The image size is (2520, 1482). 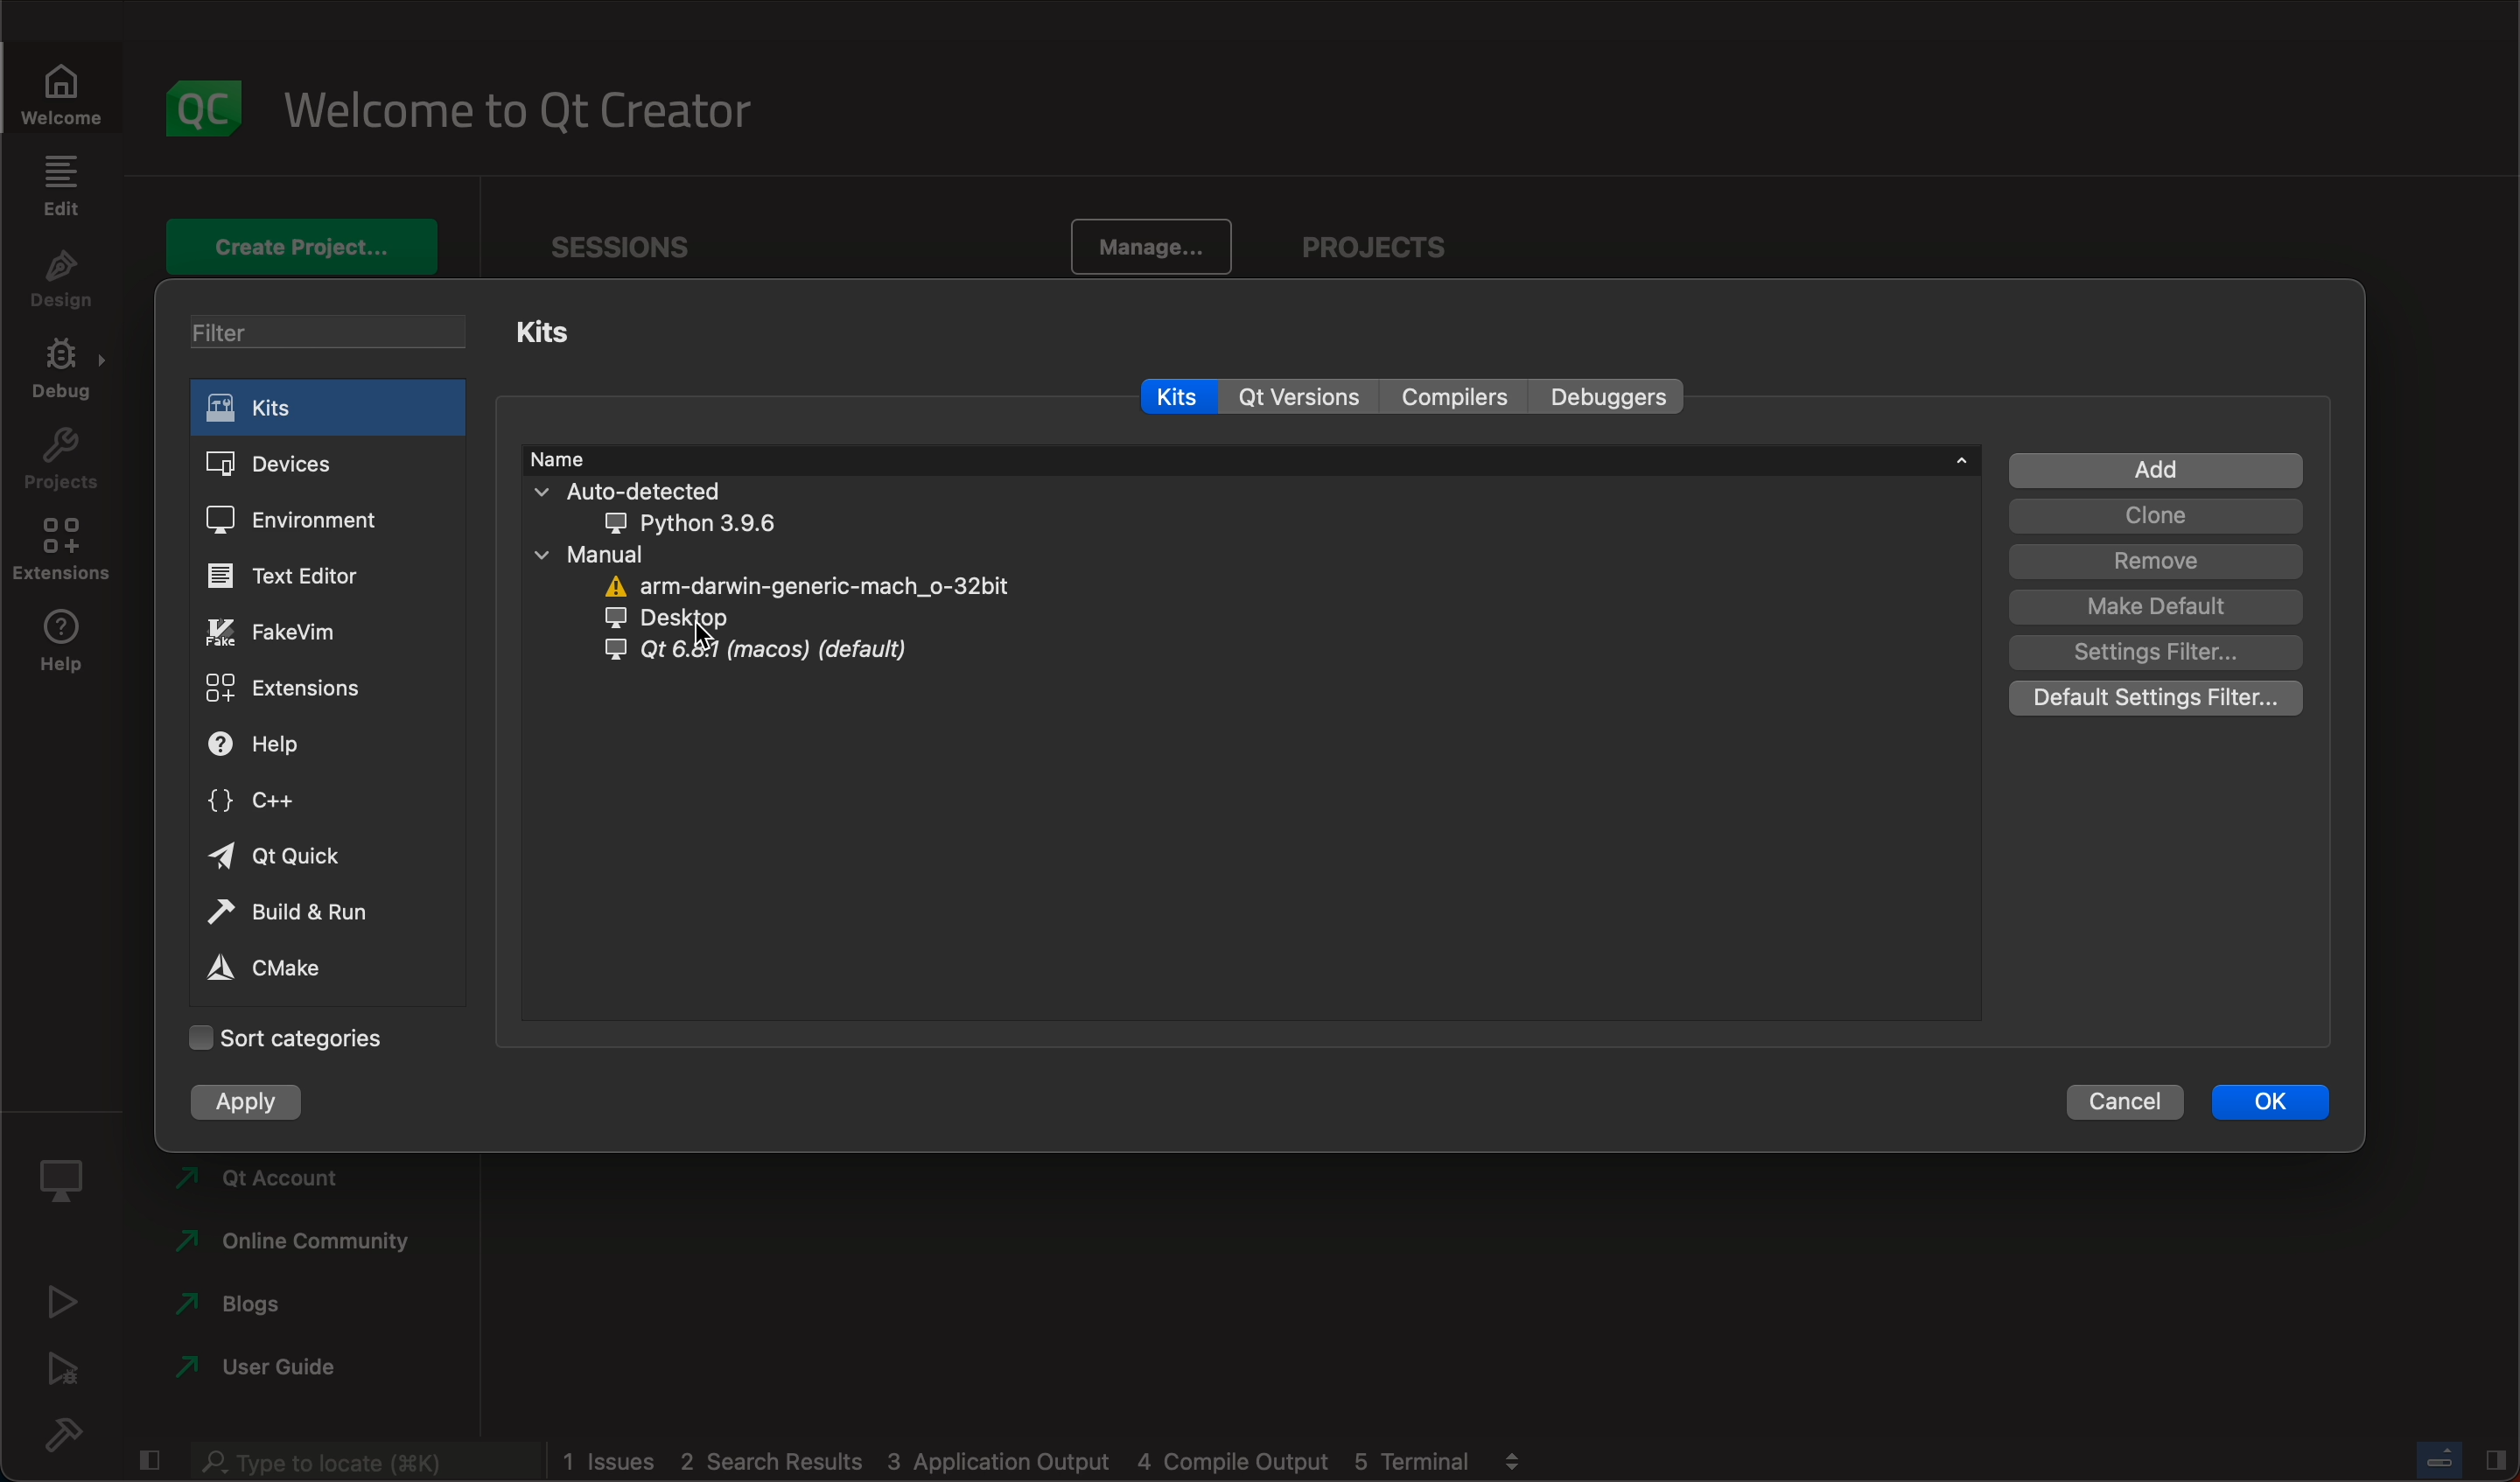 I want to click on manual, so click(x=628, y=553).